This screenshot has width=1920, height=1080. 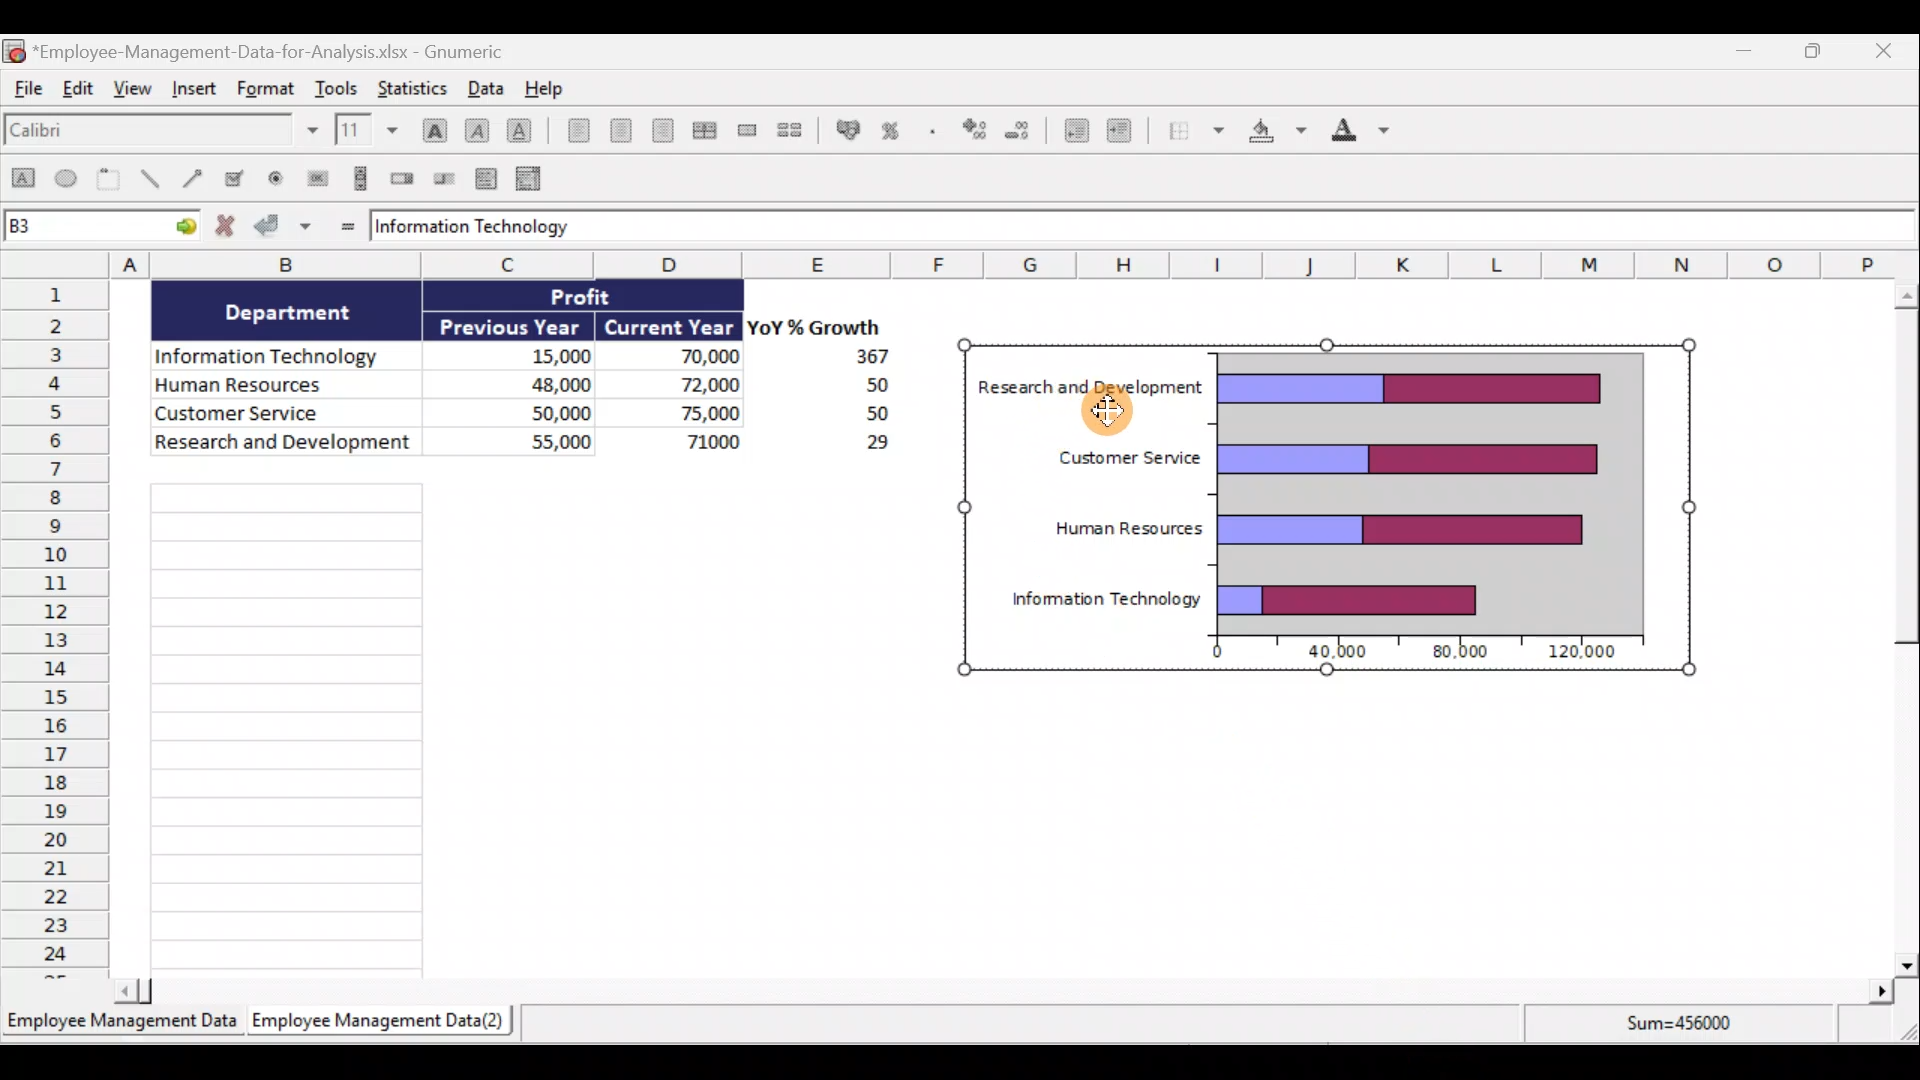 What do you see at coordinates (266, 86) in the screenshot?
I see `Format` at bounding box center [266, 86].